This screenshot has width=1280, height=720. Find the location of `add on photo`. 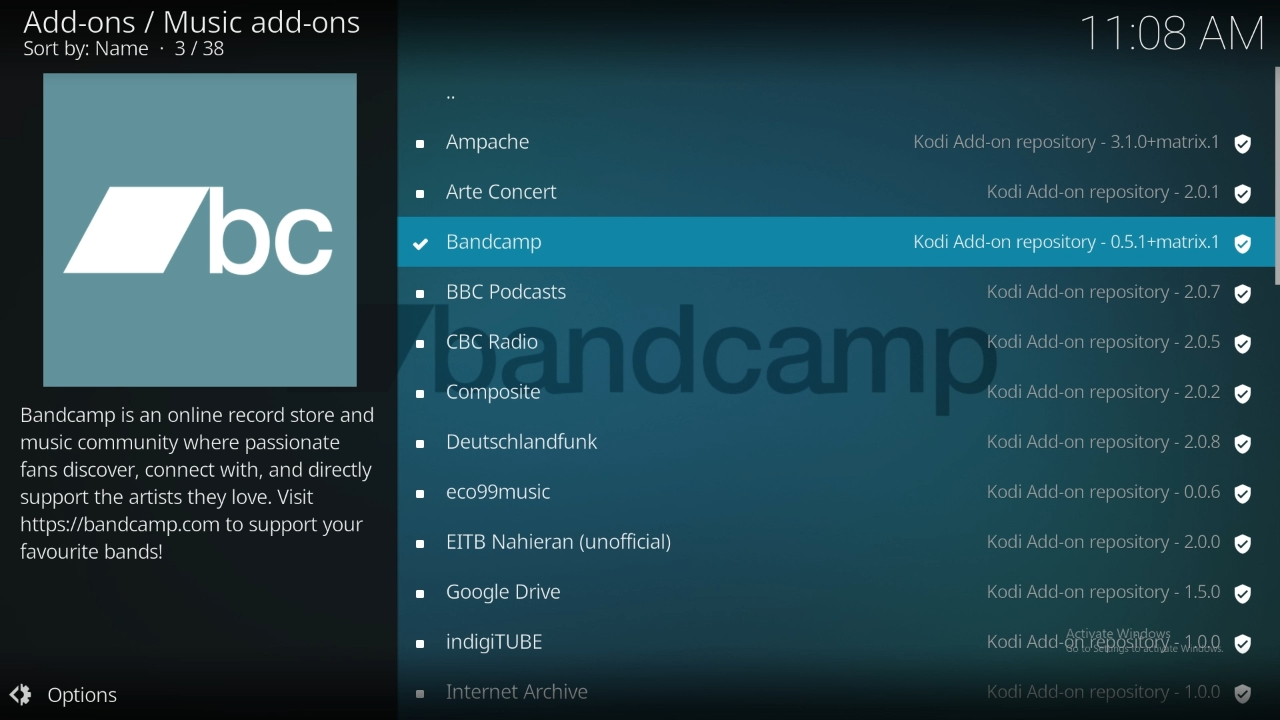

add on photo is located at coordinates (196, 231).